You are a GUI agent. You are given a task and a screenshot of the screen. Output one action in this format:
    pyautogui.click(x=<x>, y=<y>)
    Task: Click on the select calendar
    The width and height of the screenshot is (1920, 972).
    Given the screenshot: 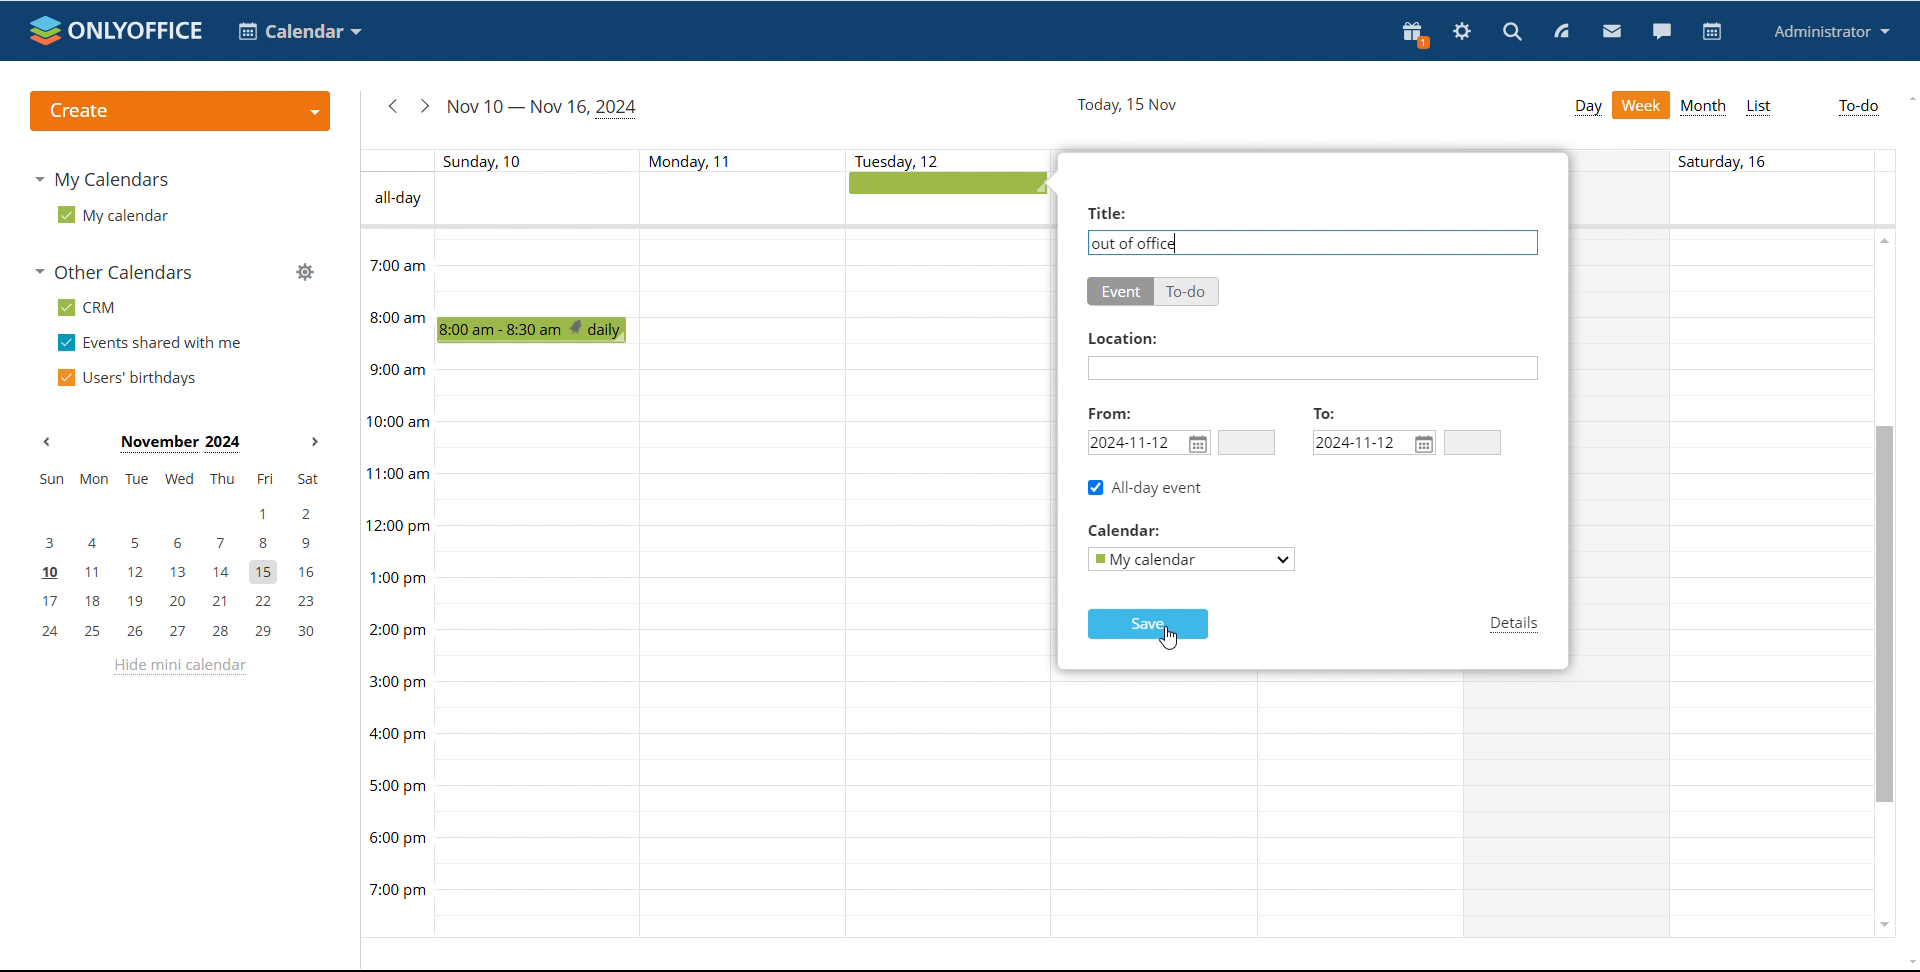 What is the action you would take?
    pyautogui.click(x=1191, y=560)
    